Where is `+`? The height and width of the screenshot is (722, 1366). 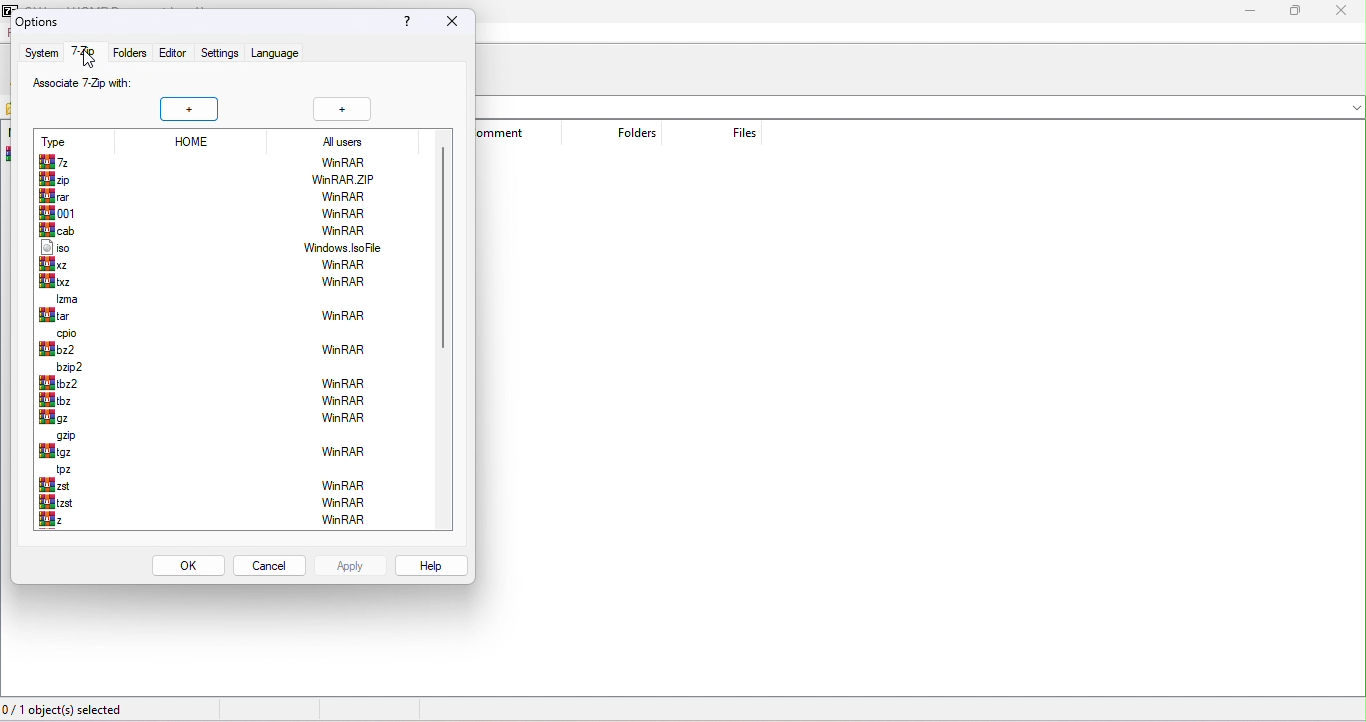 + is located at coordinates (189, 110).